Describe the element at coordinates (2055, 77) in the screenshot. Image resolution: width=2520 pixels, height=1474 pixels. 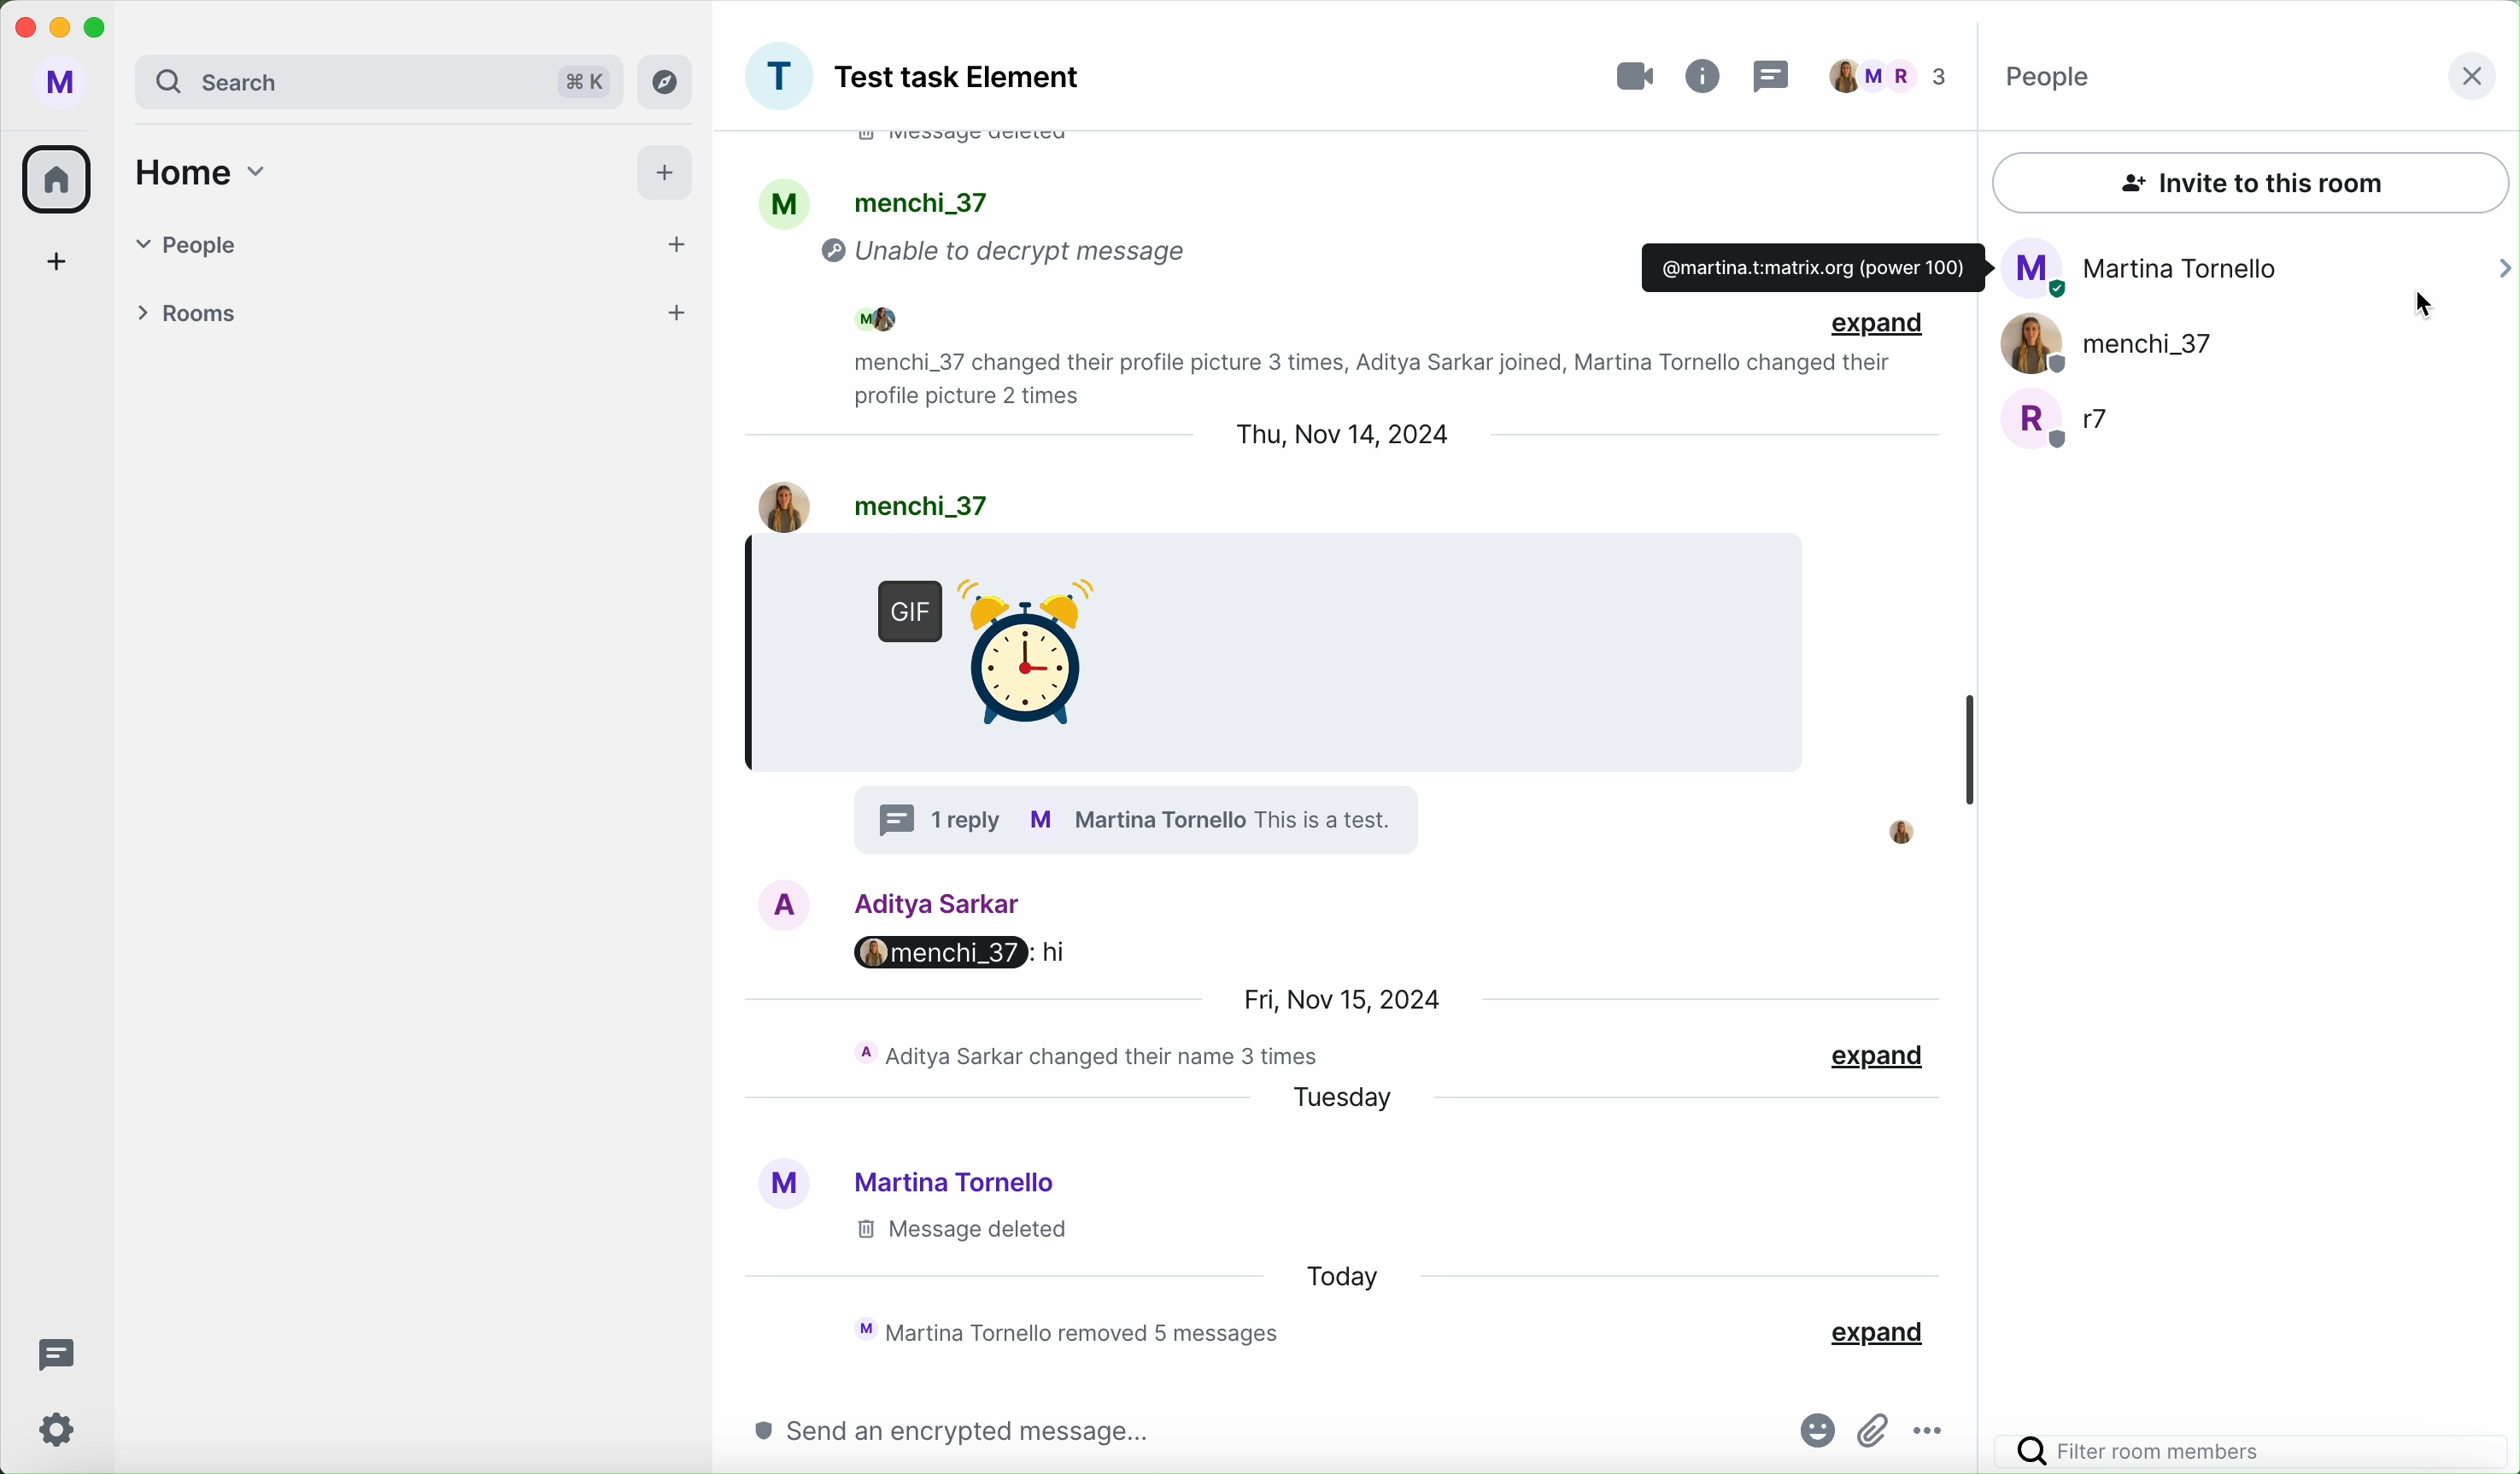
I see `people` at that location.